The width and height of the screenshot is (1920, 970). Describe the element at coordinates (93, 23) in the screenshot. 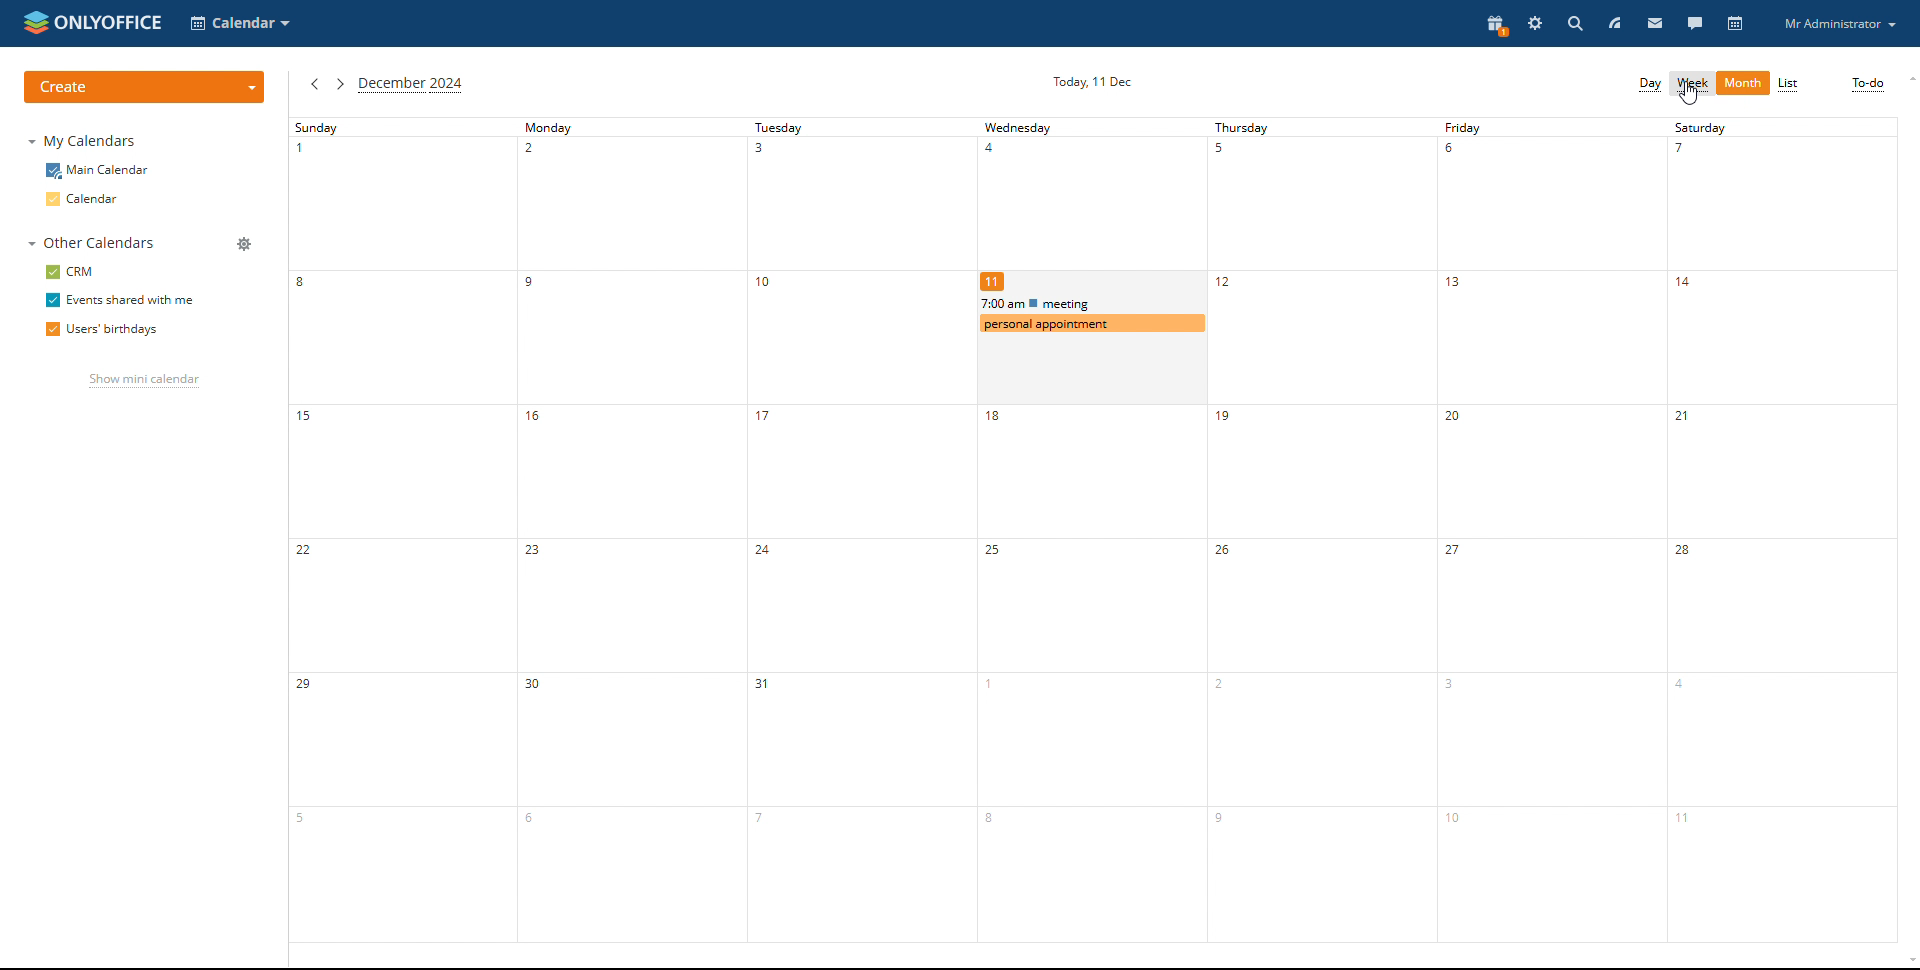

I see `logo` at that location.